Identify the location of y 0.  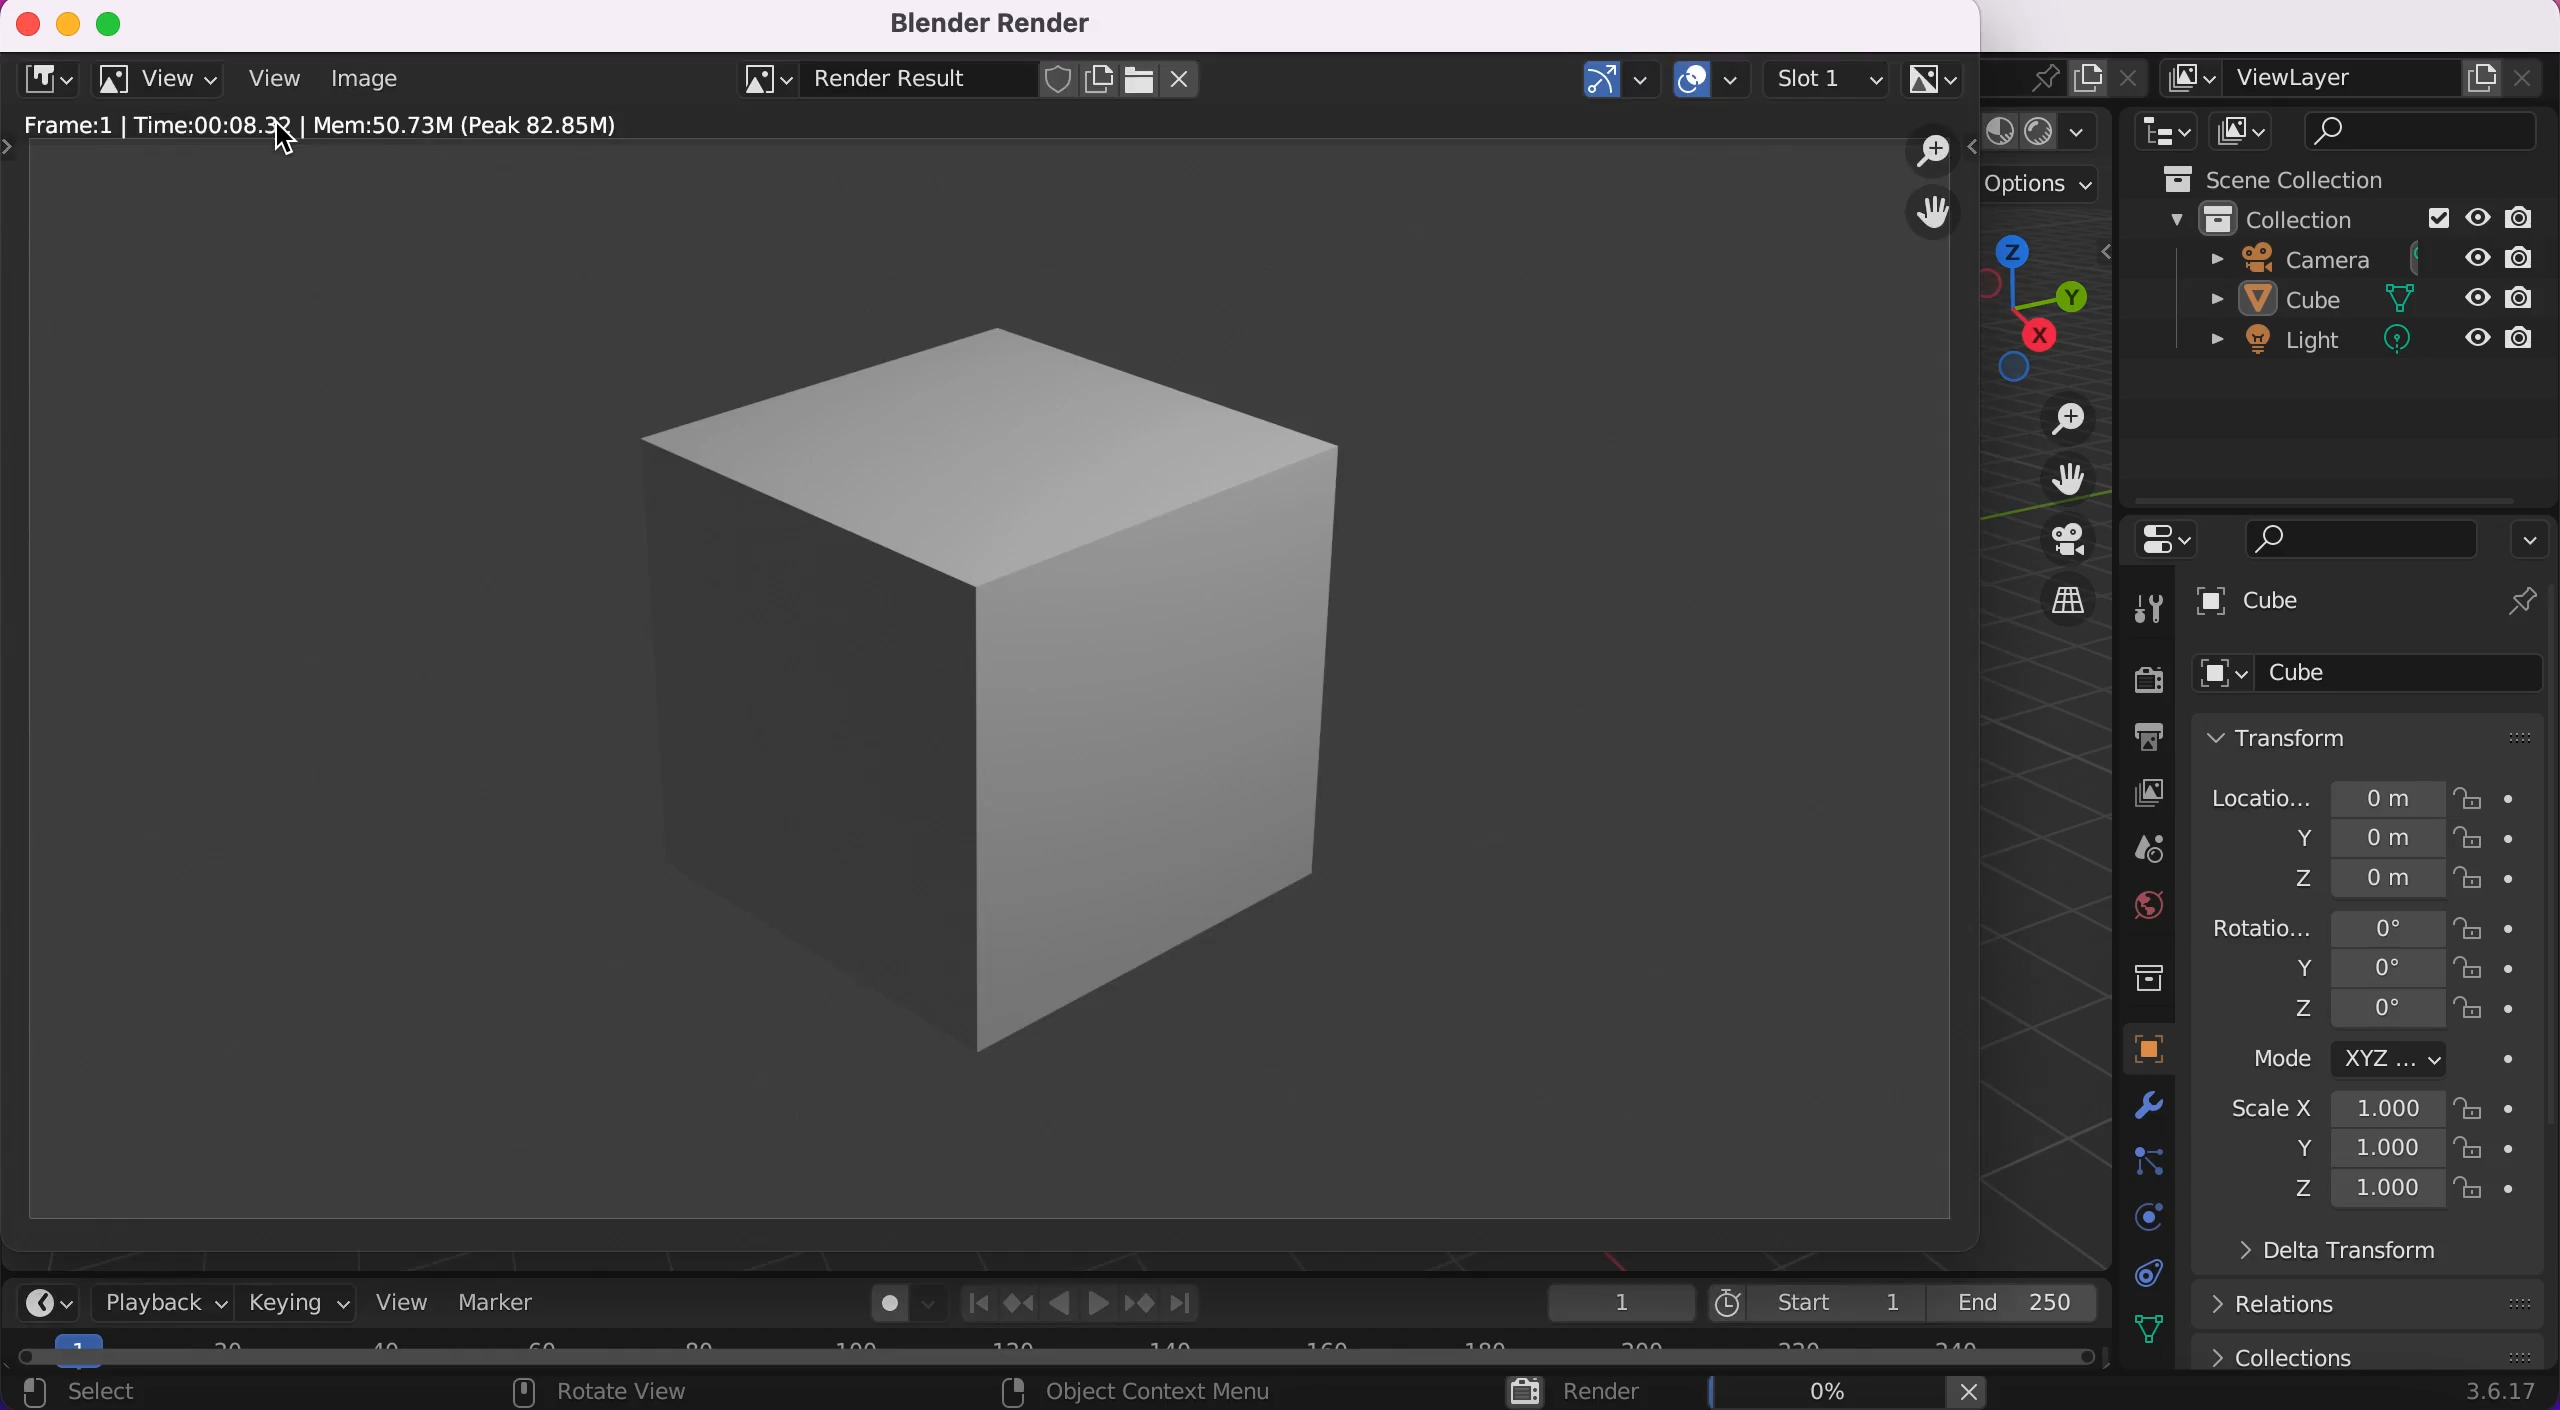
(2343, 967).